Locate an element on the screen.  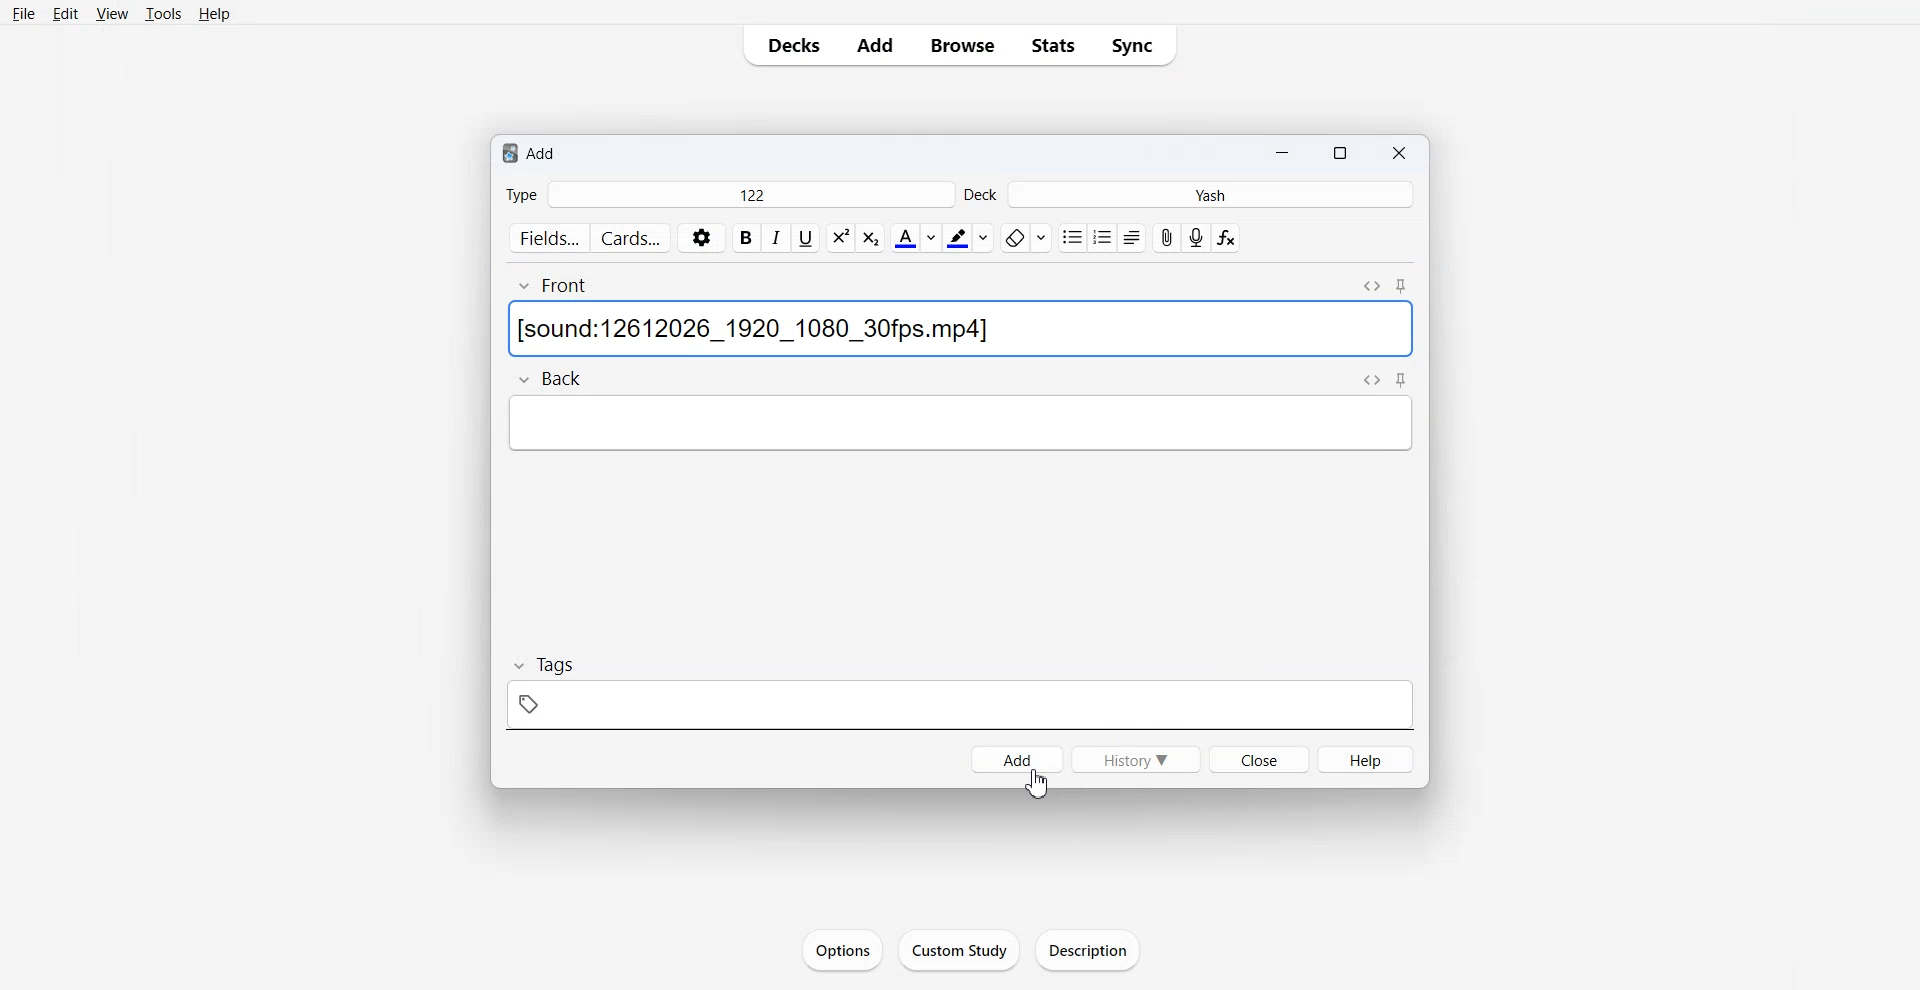
Tags is located at coordinates (550, 665).